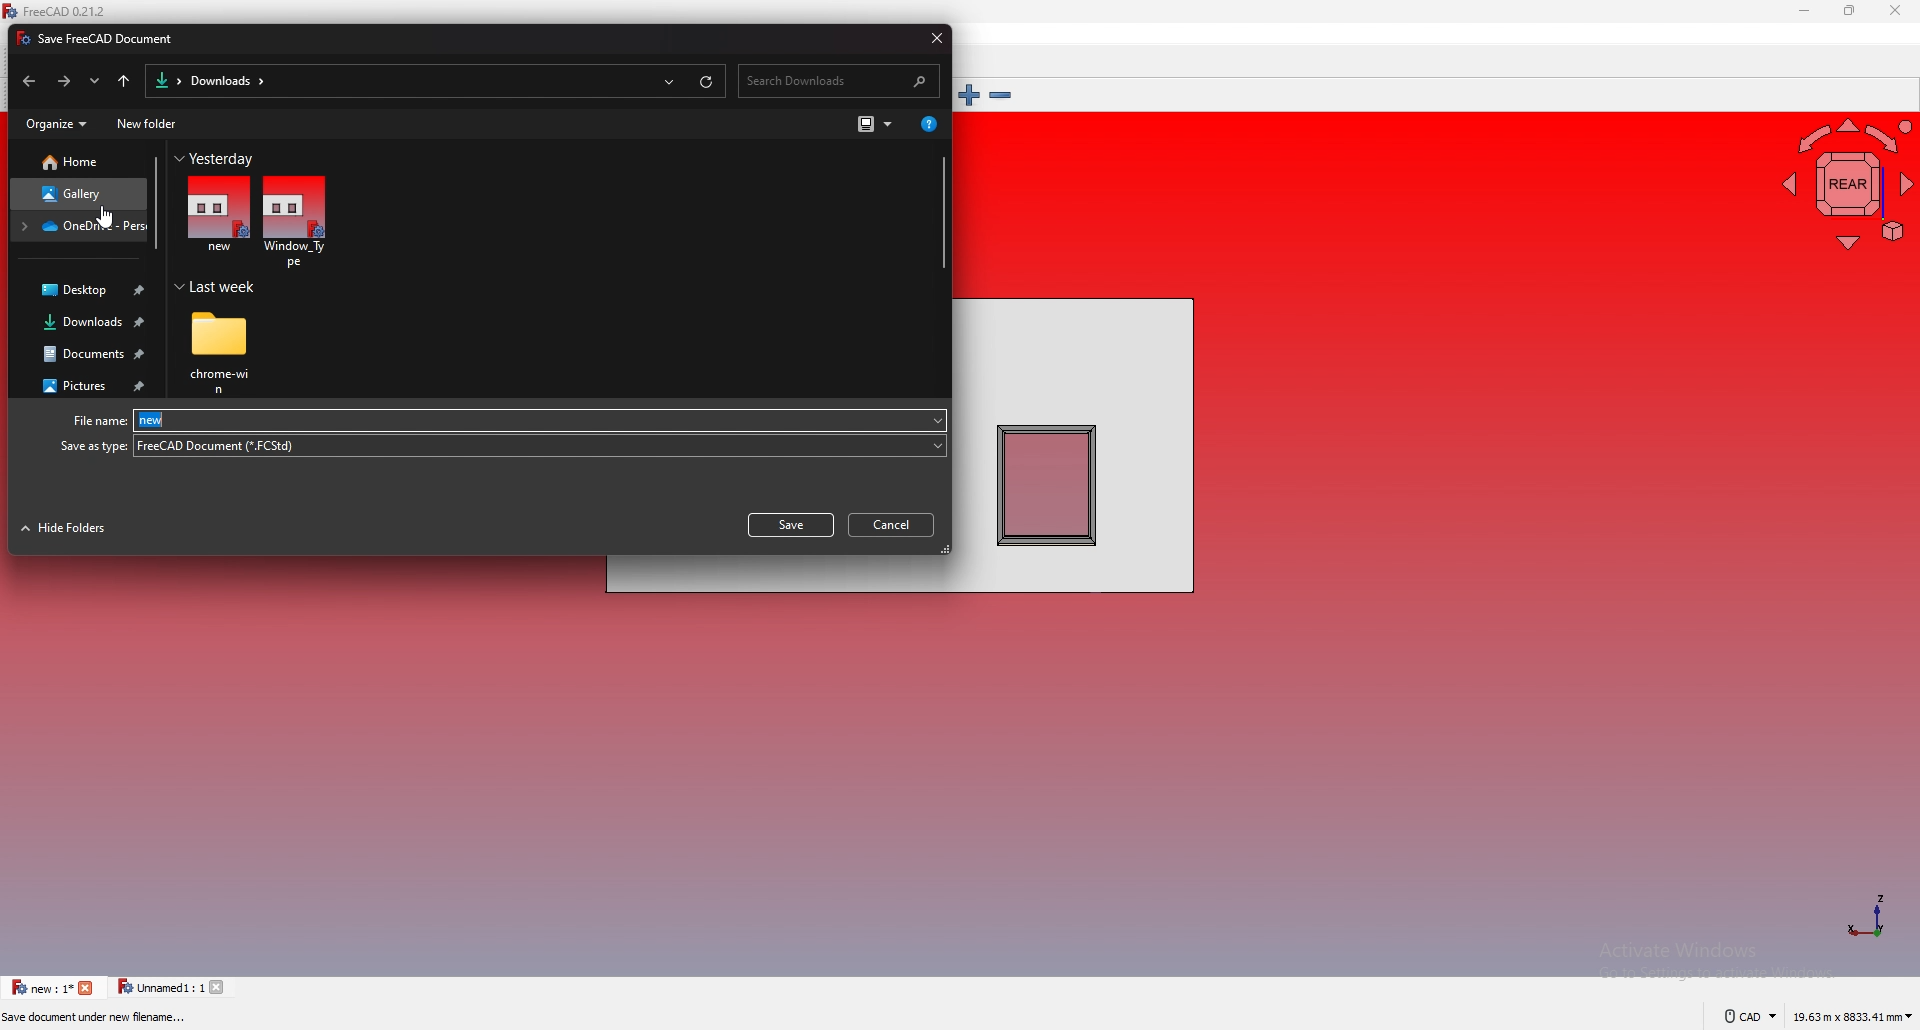 The height and width of the screenshot is (1030, 1920). I want to click on hide folders, so click(65, 529).